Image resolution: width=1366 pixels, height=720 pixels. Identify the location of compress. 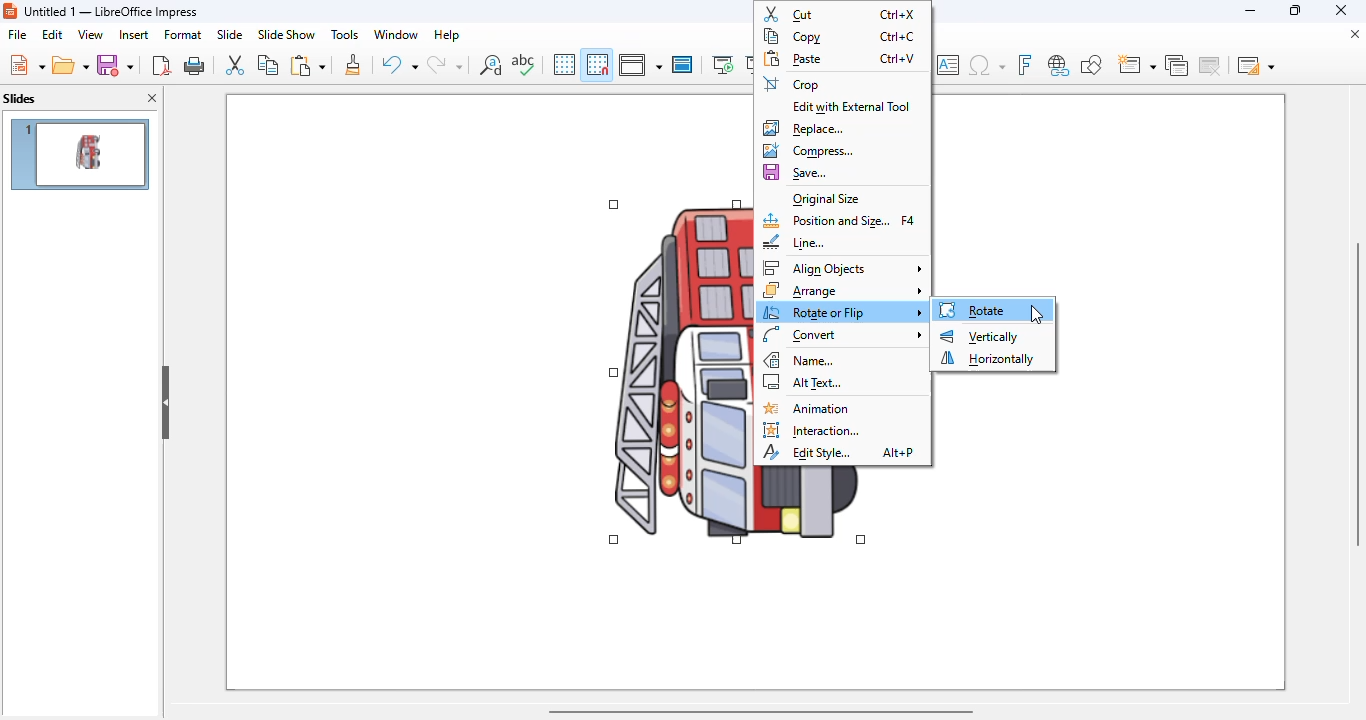
(809, 151).